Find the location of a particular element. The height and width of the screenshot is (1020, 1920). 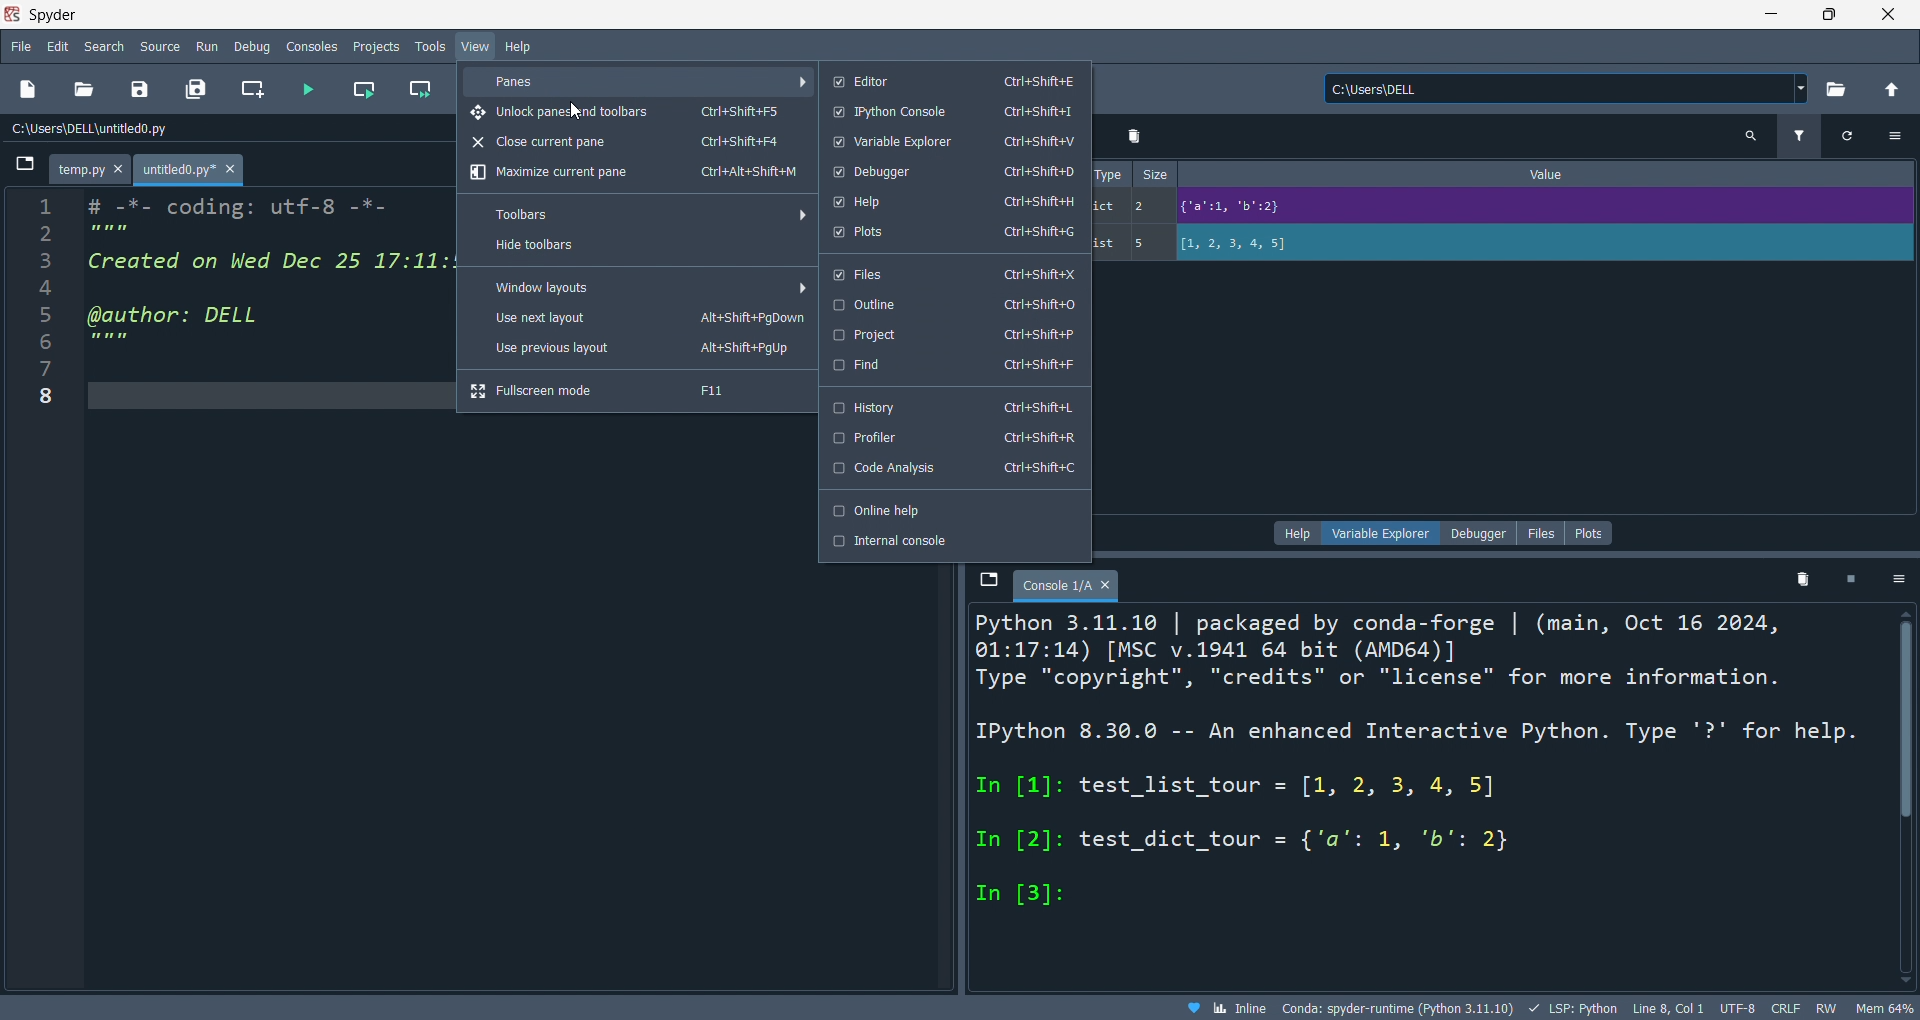

cursor position is located at coordinates (1667, 1009).